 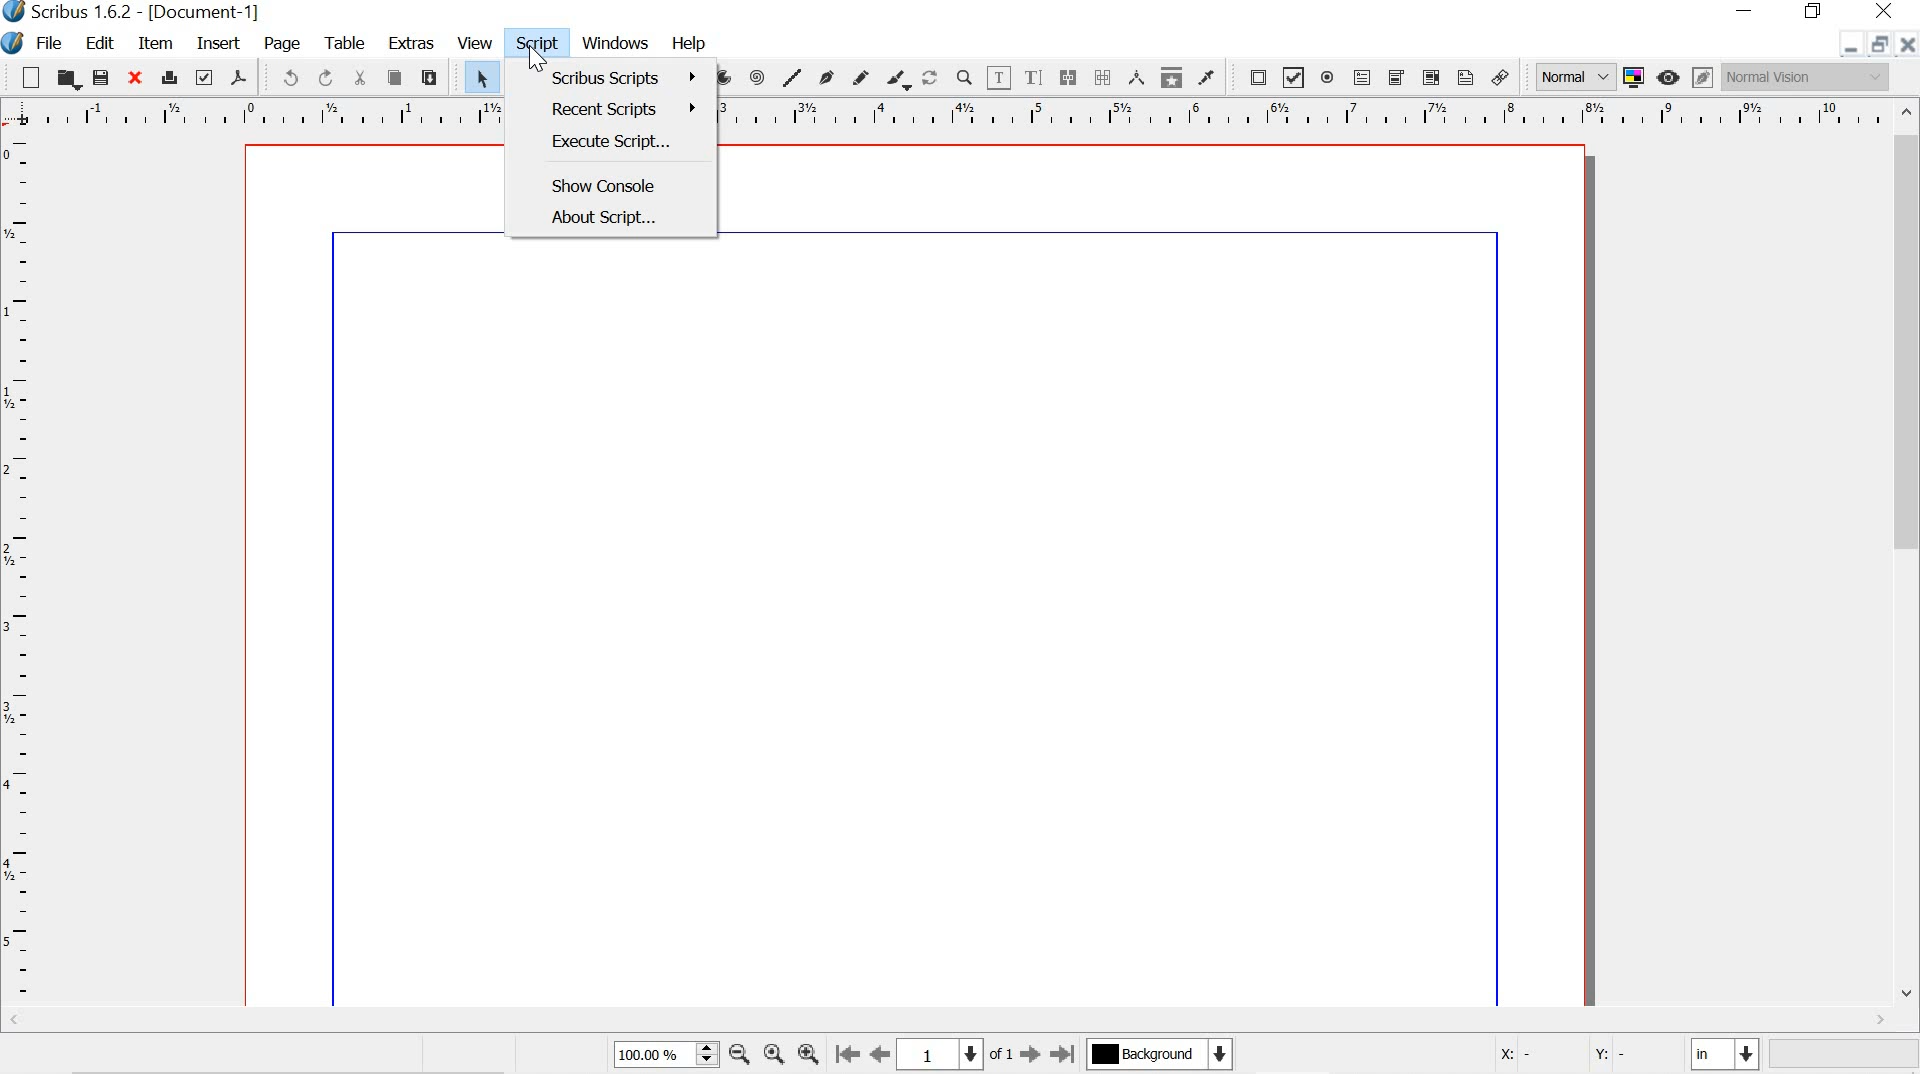 What do you see at coordinates (1158, 1054) in the screenshot?
I see `Background color` at bounding box center [1158, 1054].